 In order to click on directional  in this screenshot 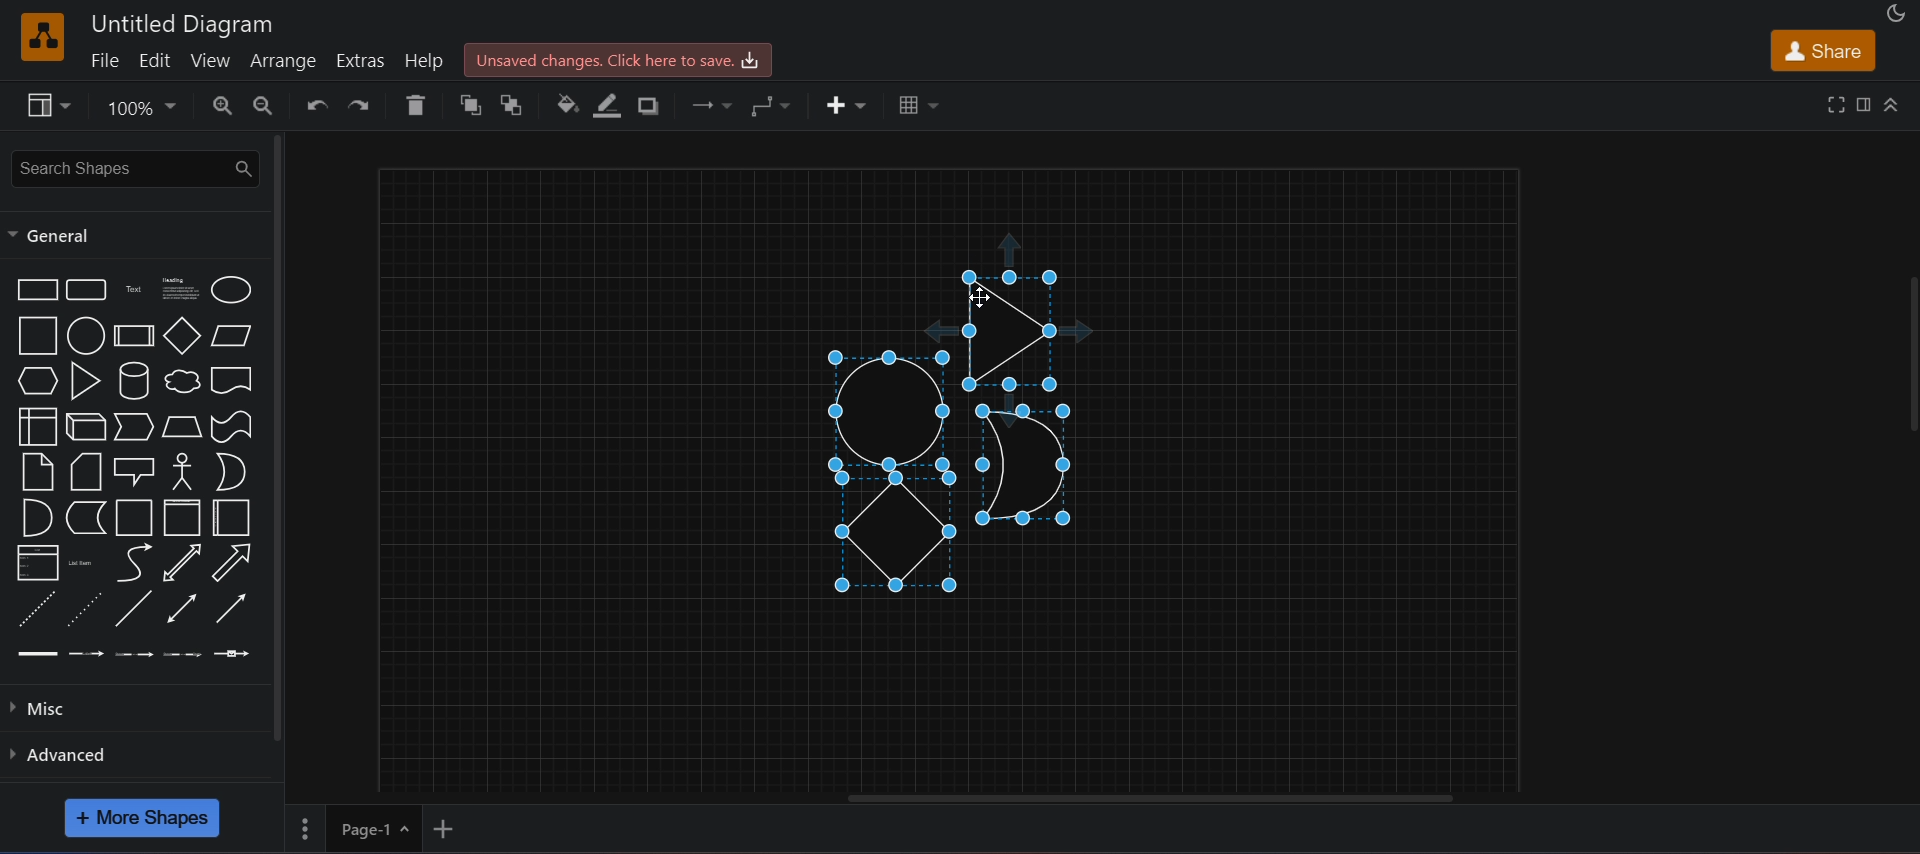, I will do `click(229, 610)`.